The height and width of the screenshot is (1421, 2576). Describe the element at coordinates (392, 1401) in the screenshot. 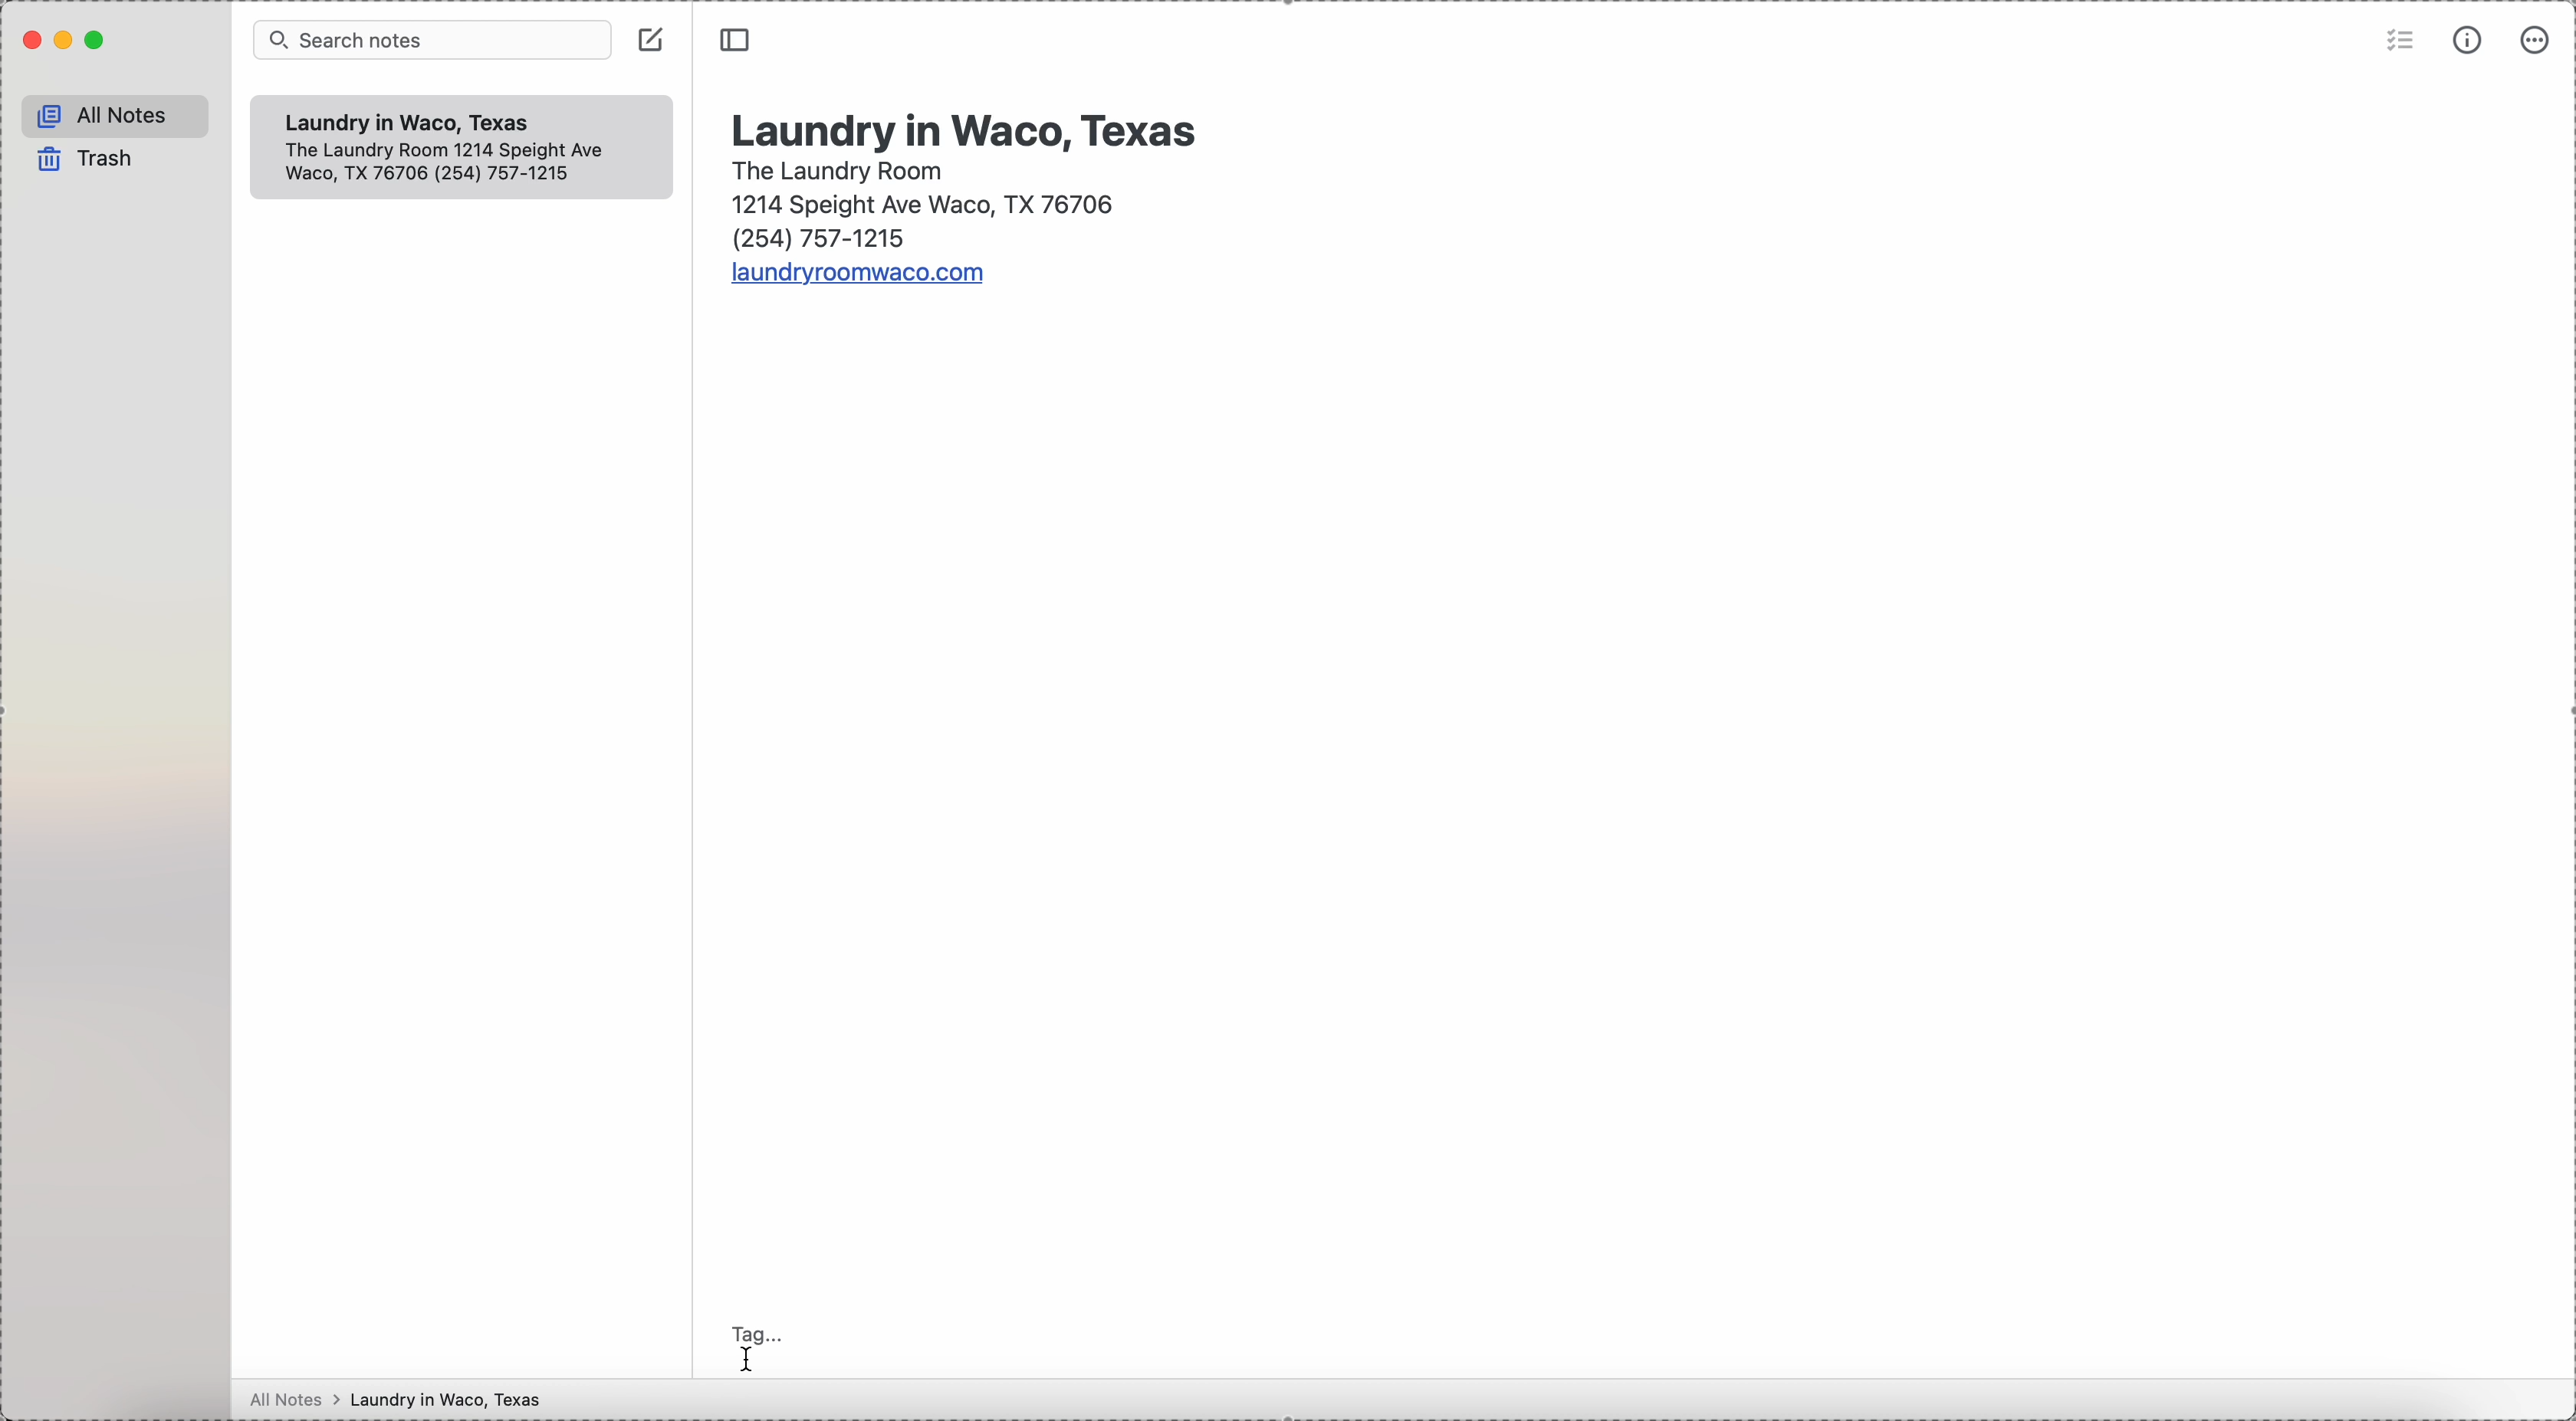

I see `all notes > Laundry in Waco, Texas` at that location.